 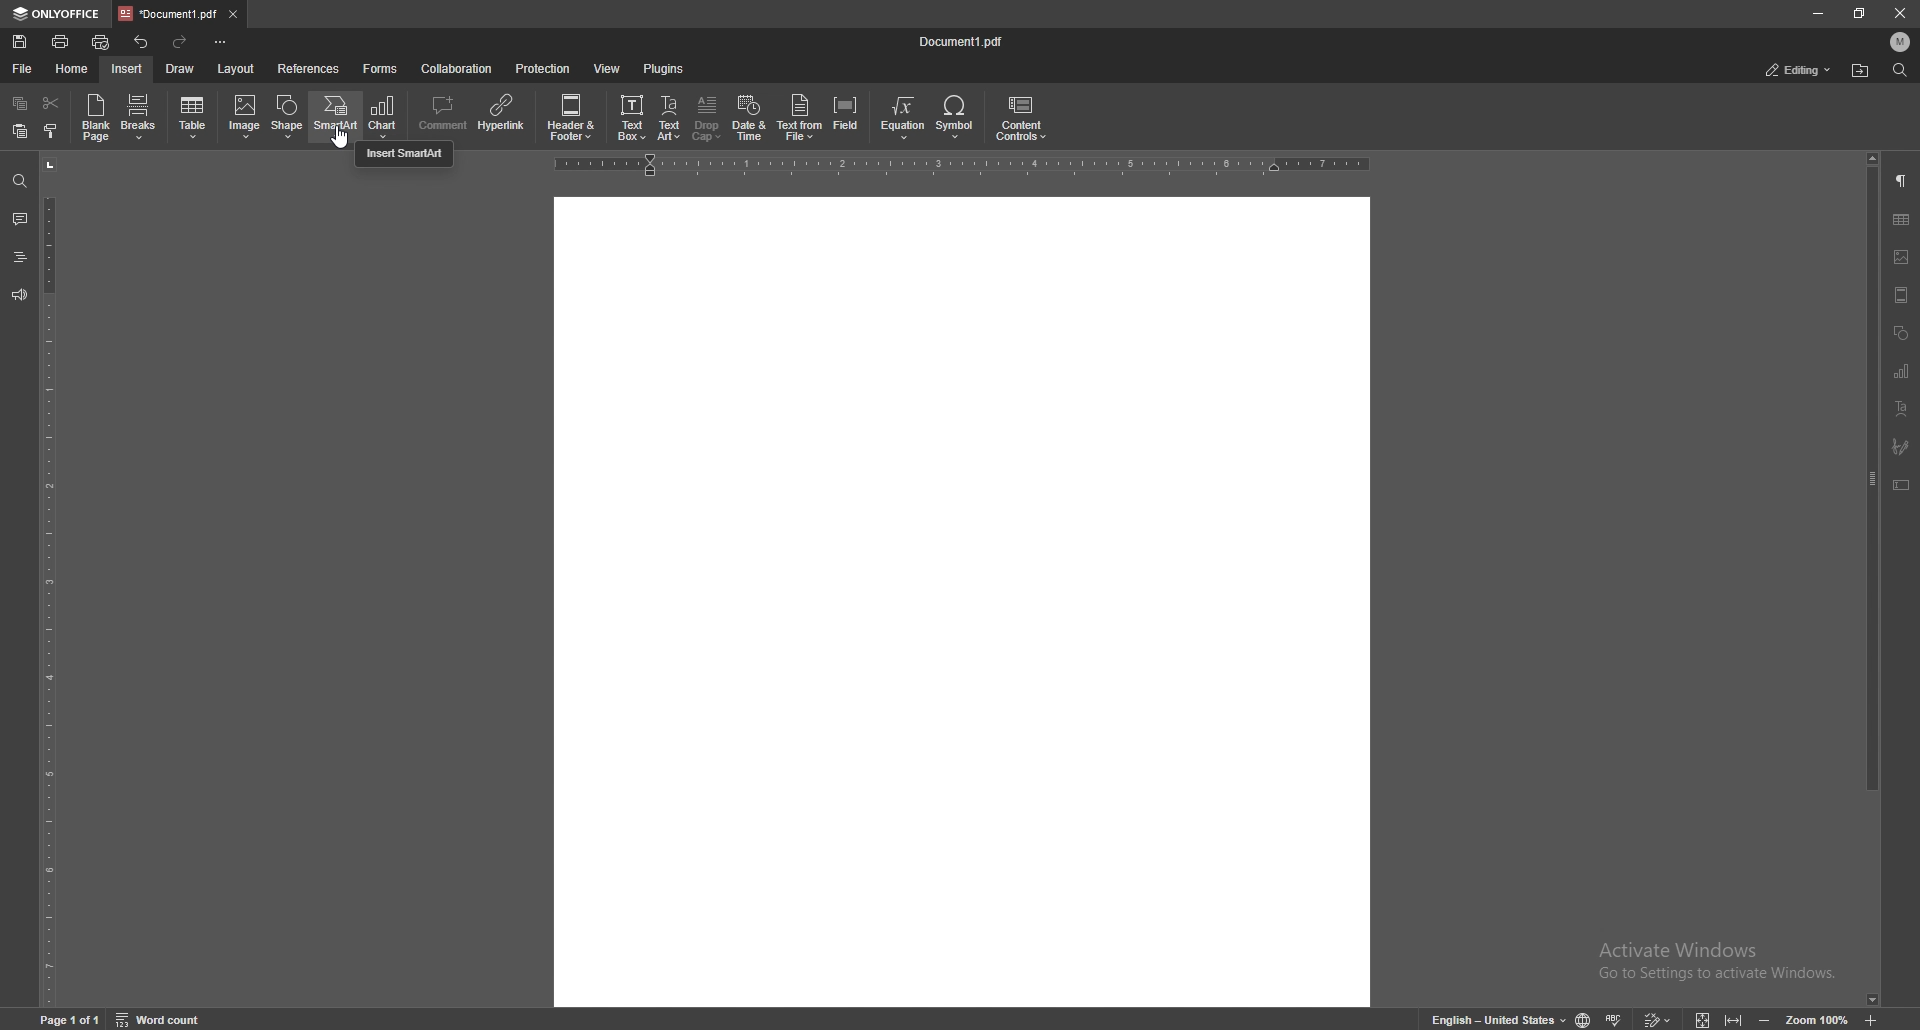 I want to click on text box, so click(x=1901, y=485).